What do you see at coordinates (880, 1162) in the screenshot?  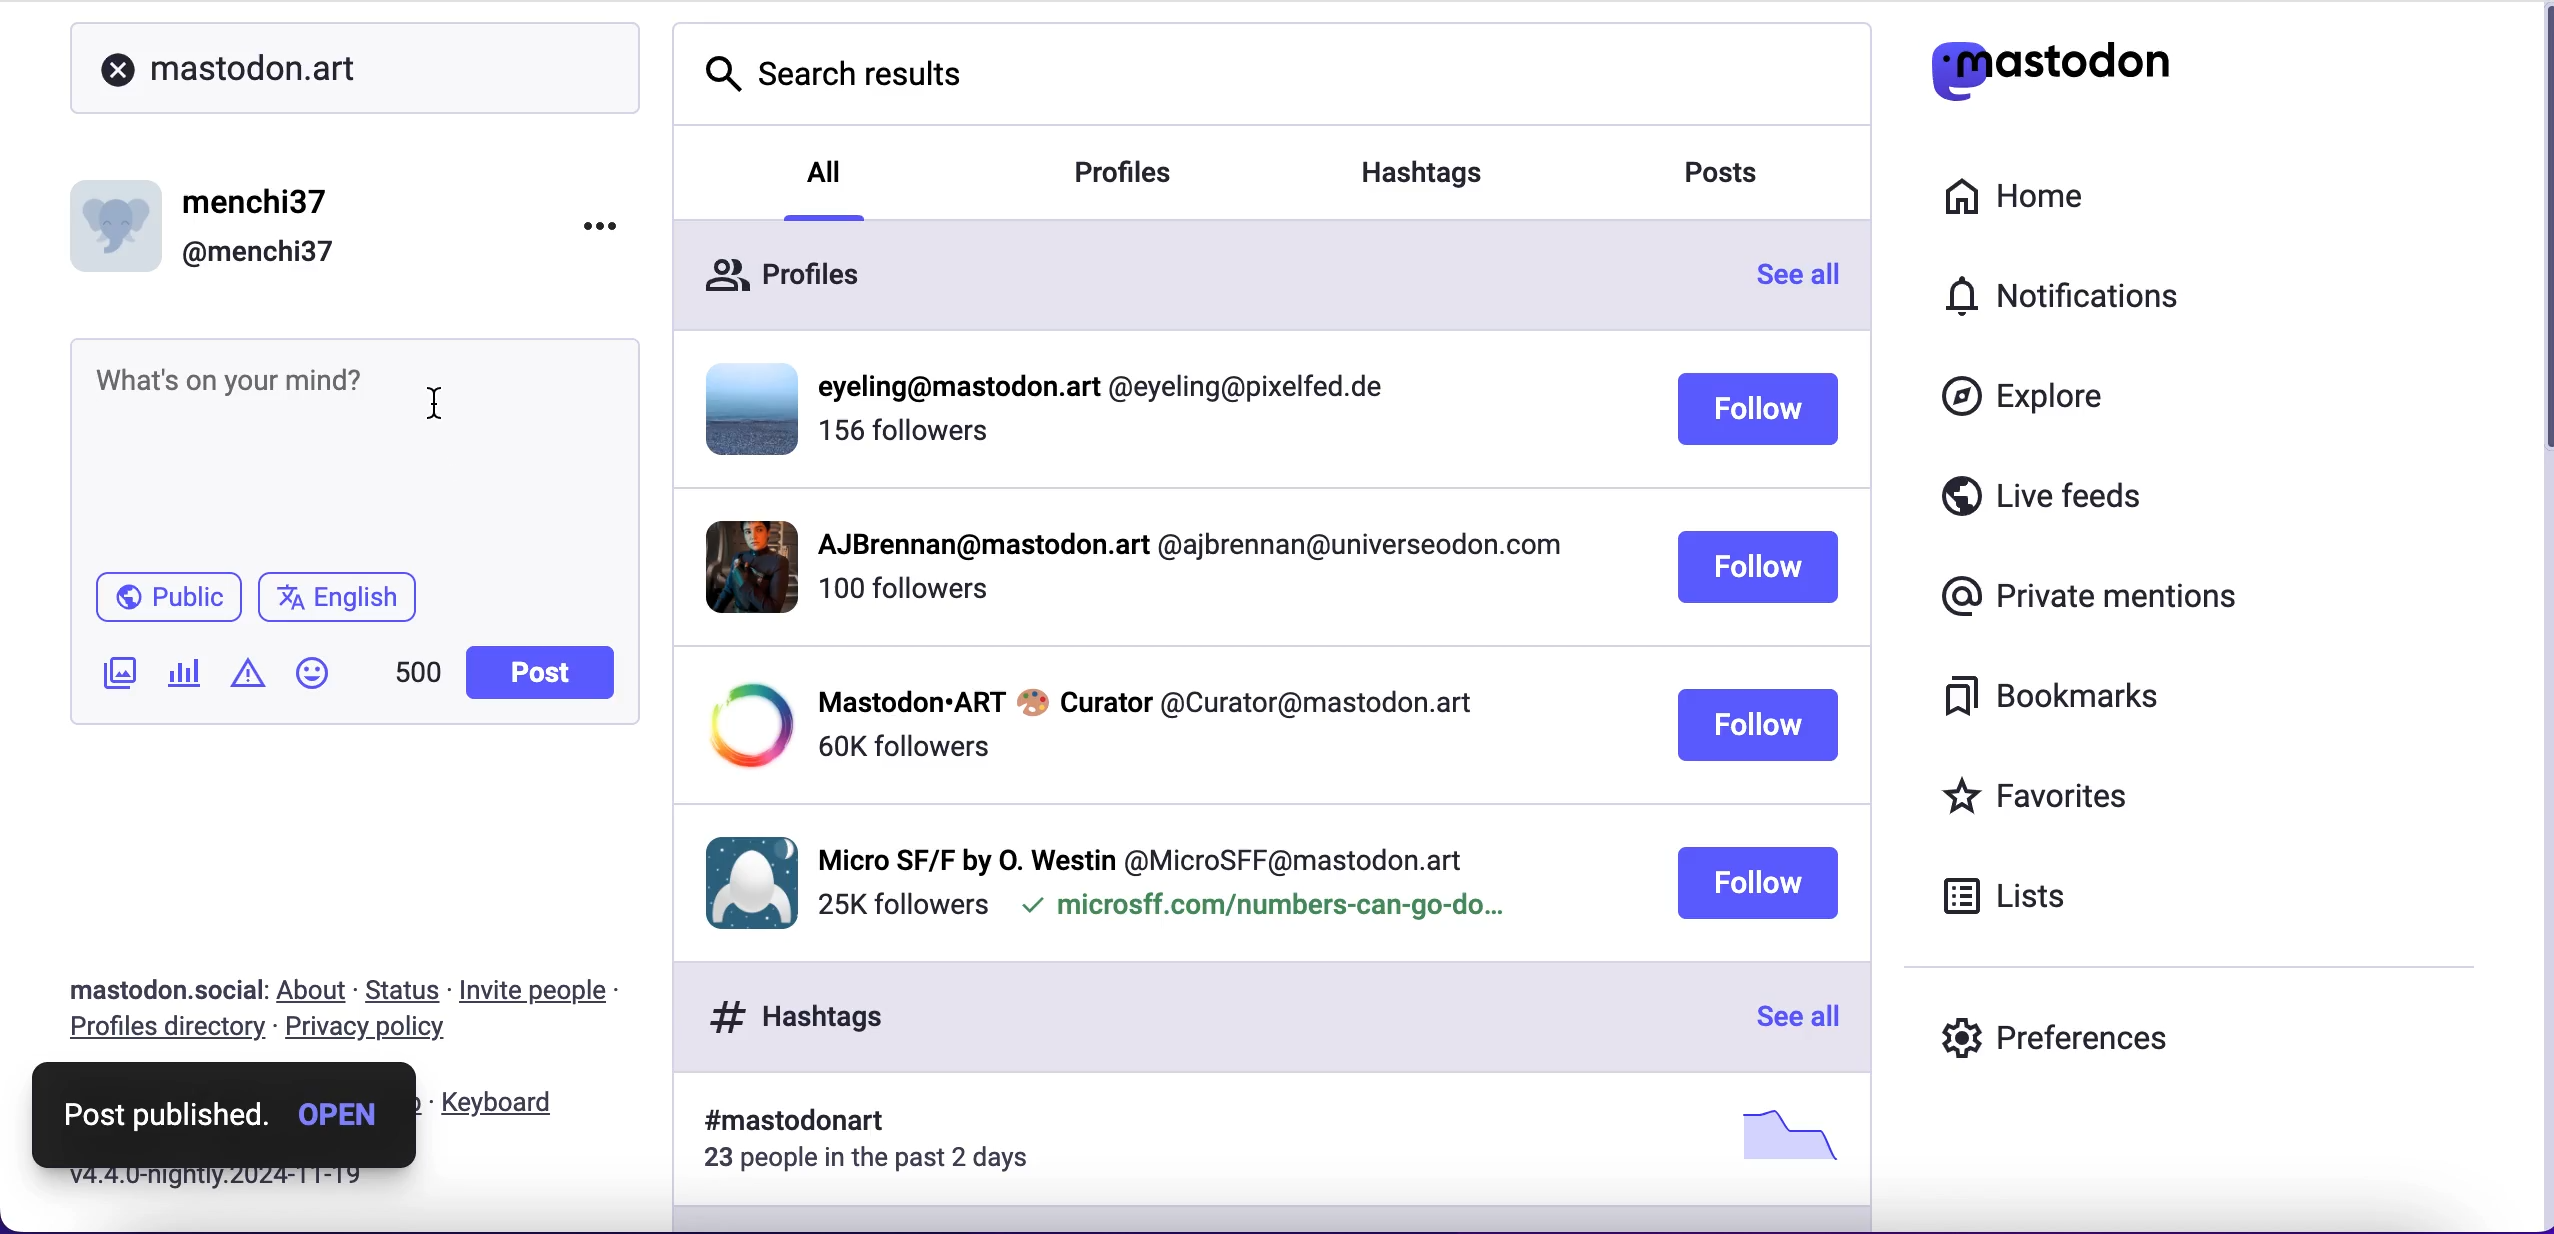 I see `23 people in the past 2 days` at bounding box center [880, 1162].